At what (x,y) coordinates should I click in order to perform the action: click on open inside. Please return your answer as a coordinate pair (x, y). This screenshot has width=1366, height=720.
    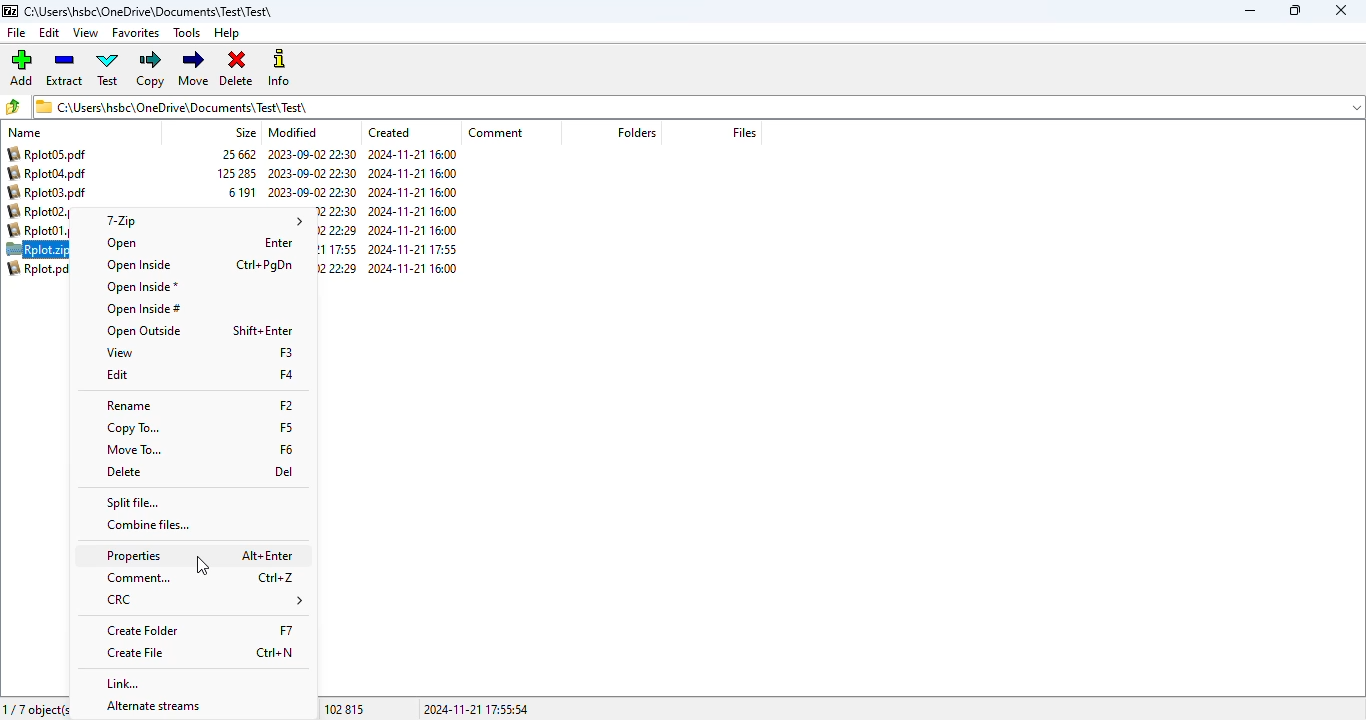
    Looking at the image, I should click on (137, 265).